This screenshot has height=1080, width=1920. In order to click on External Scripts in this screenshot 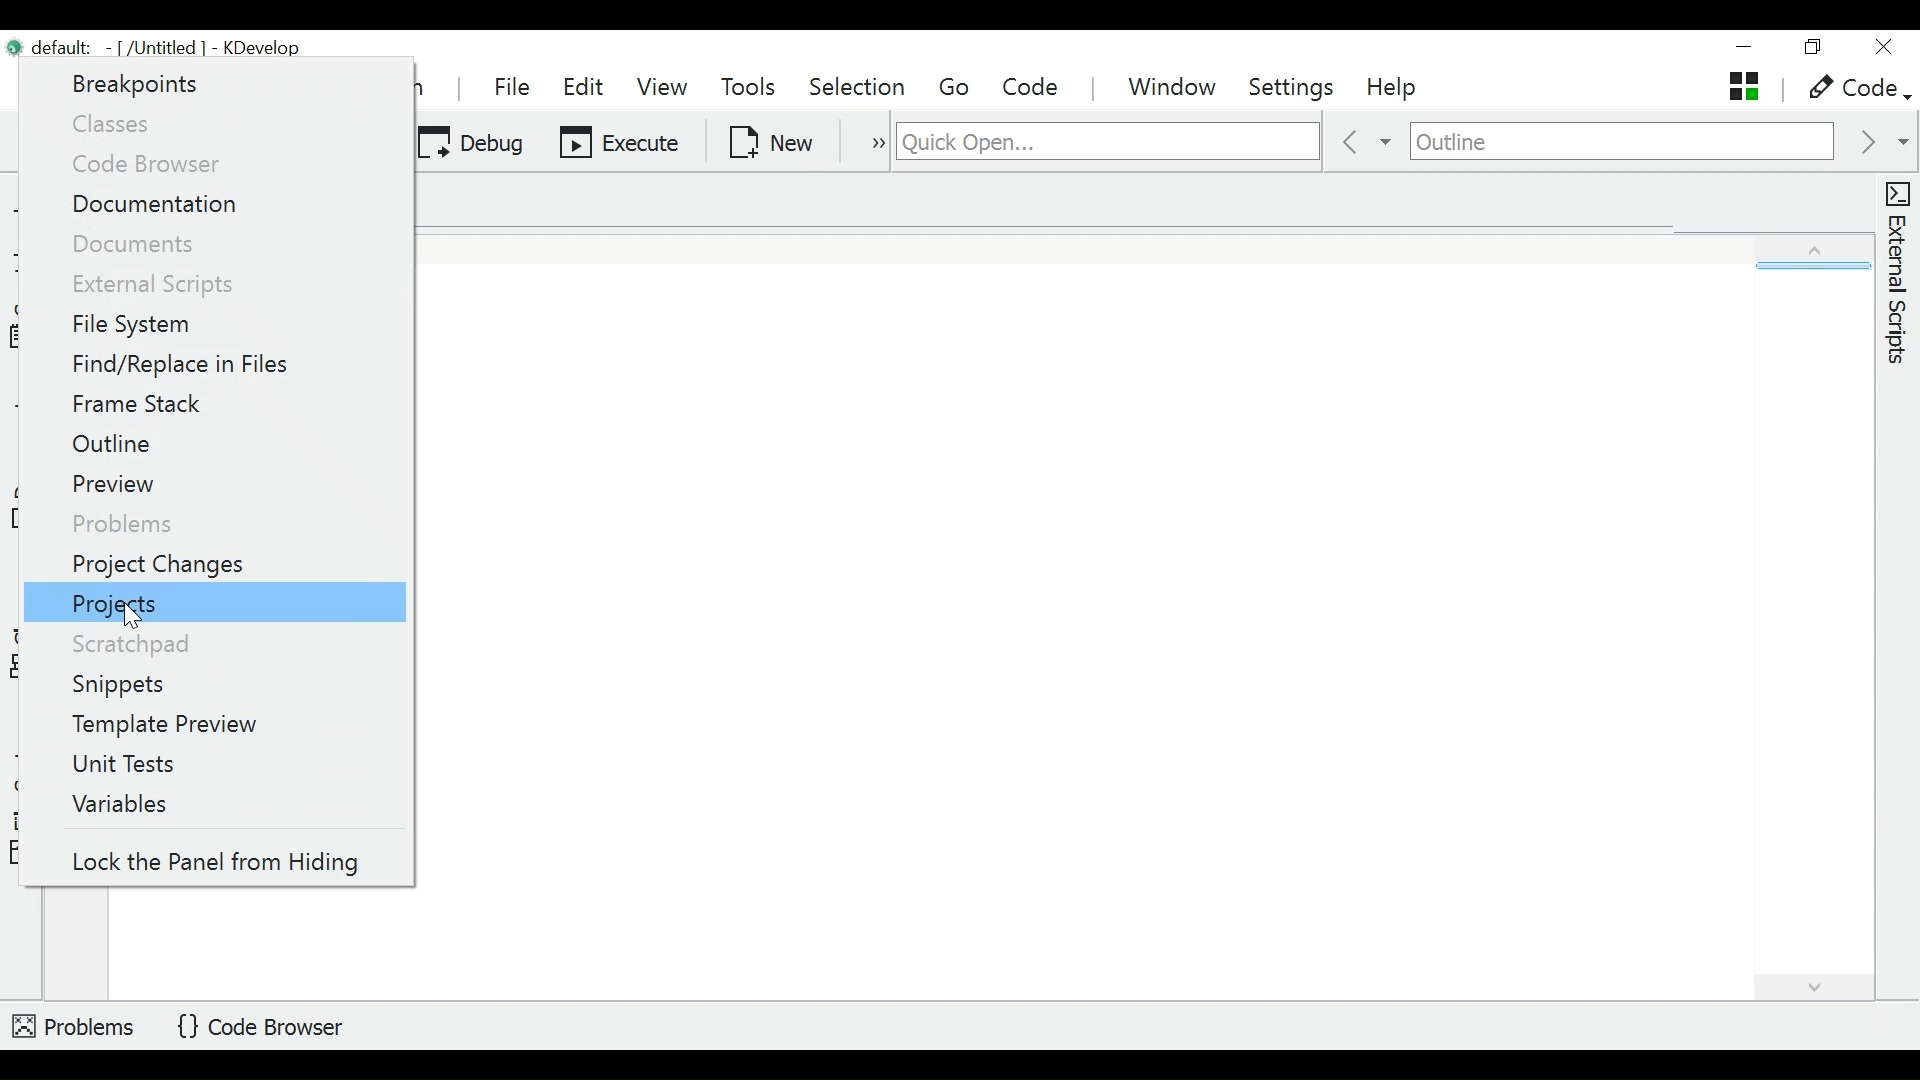, I will do `click(157, 285)`.